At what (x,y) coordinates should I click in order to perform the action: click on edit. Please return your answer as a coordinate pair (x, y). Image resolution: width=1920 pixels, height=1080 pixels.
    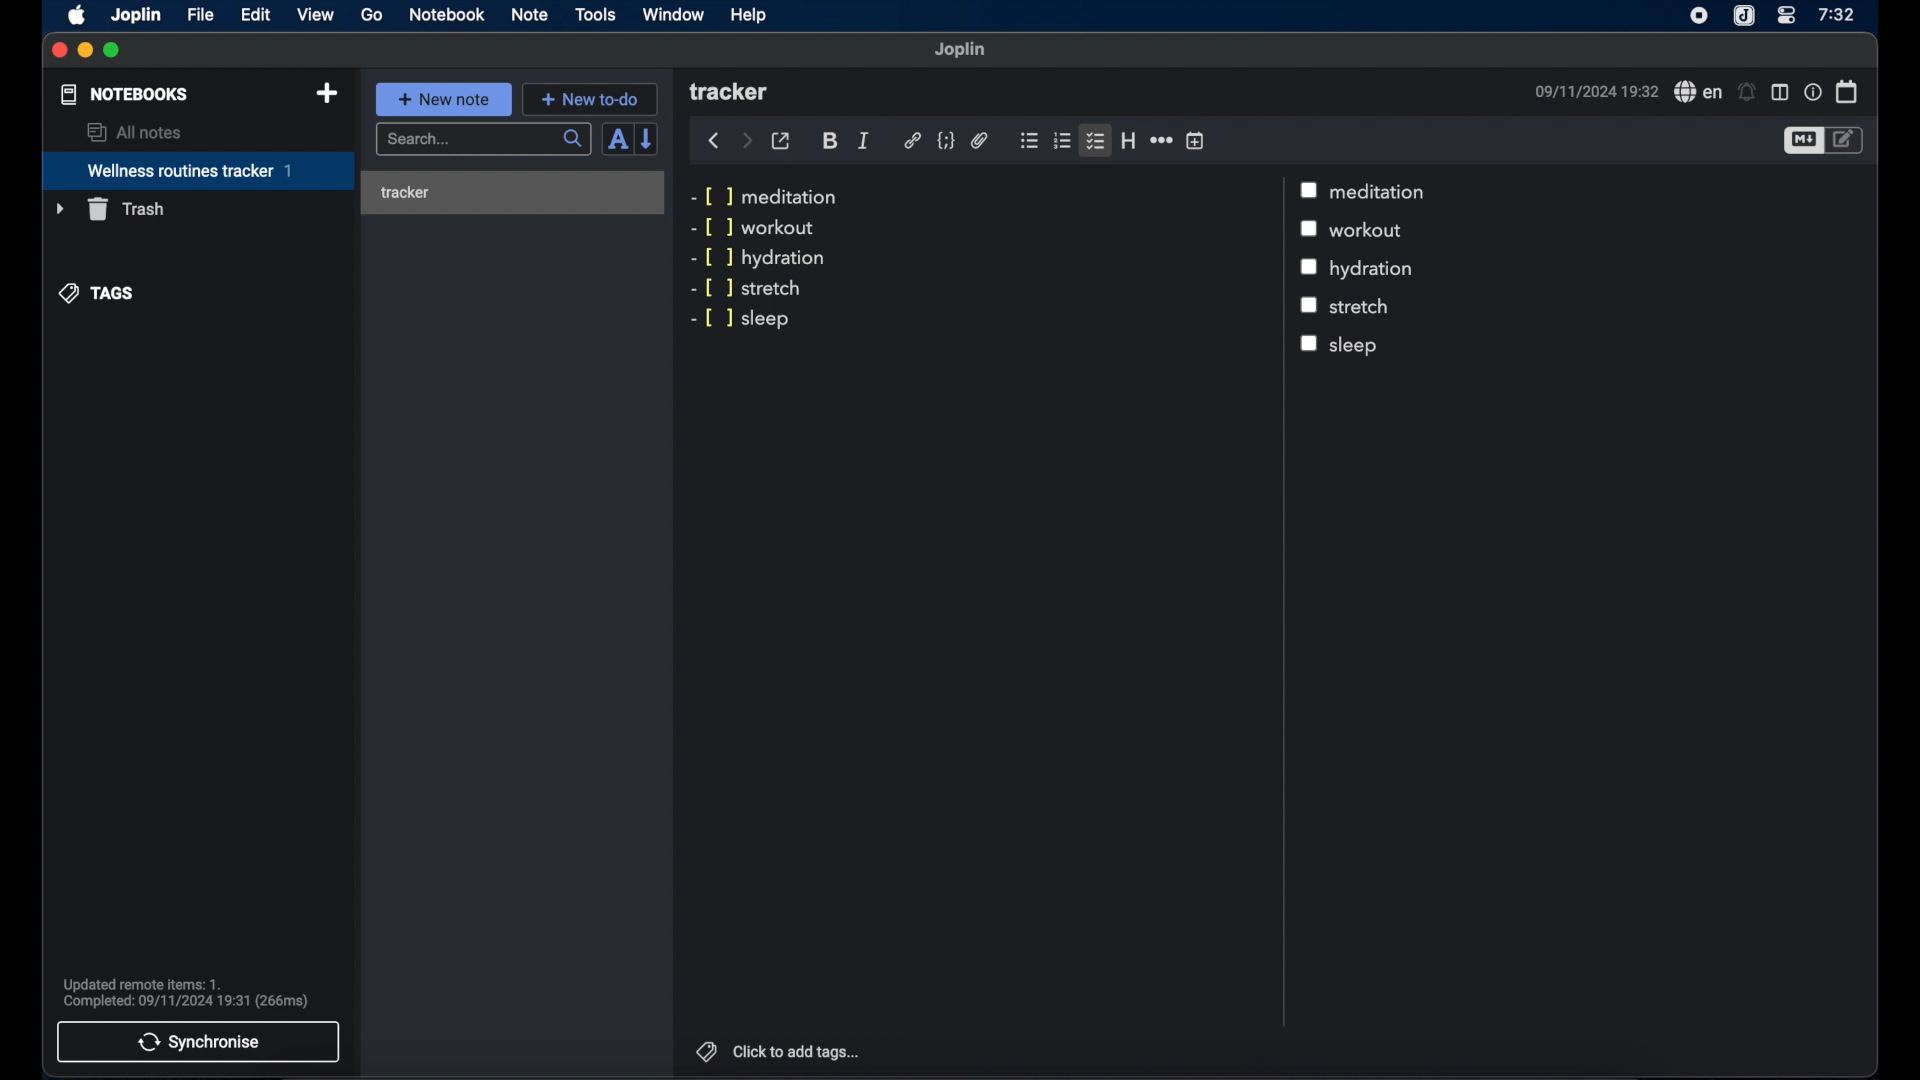
    Looking at the image, I should click on (255, 15).